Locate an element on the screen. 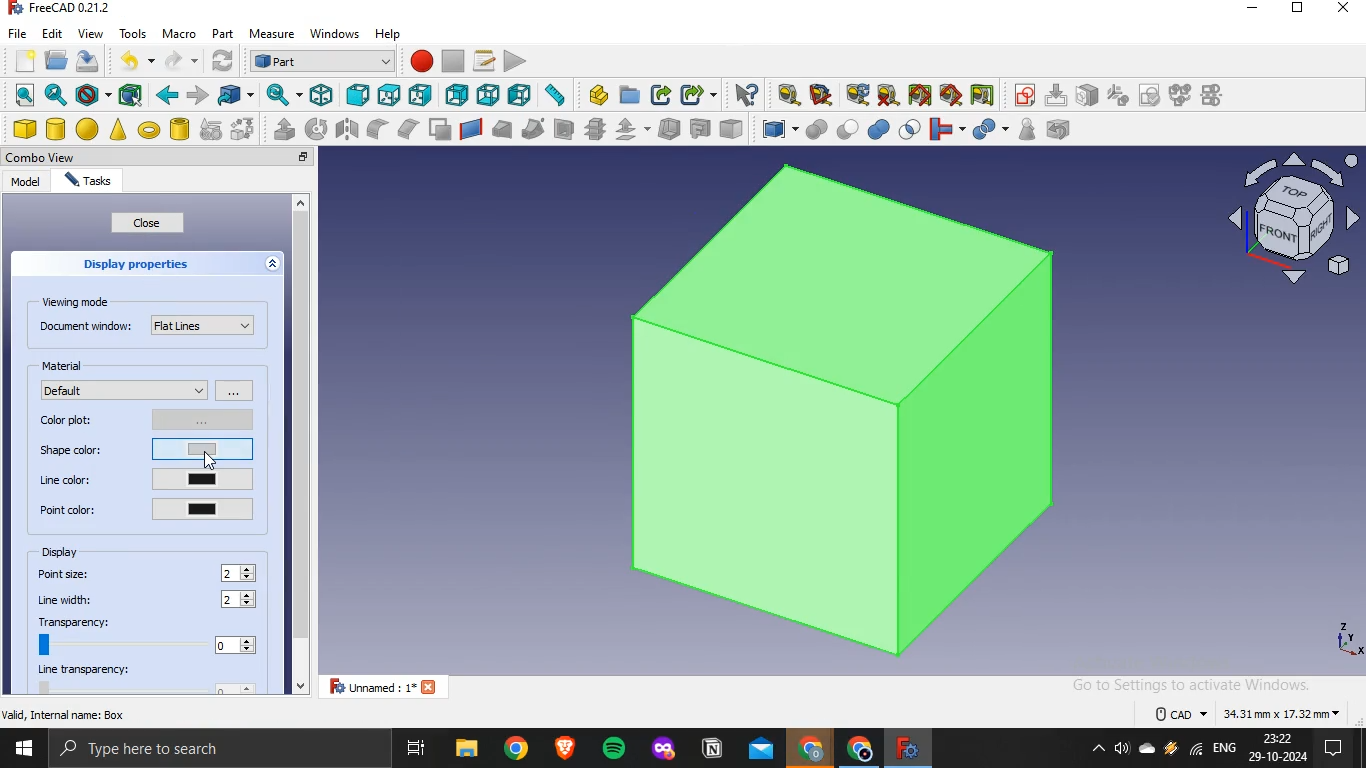  outlook is located at coordinates (762, 751).